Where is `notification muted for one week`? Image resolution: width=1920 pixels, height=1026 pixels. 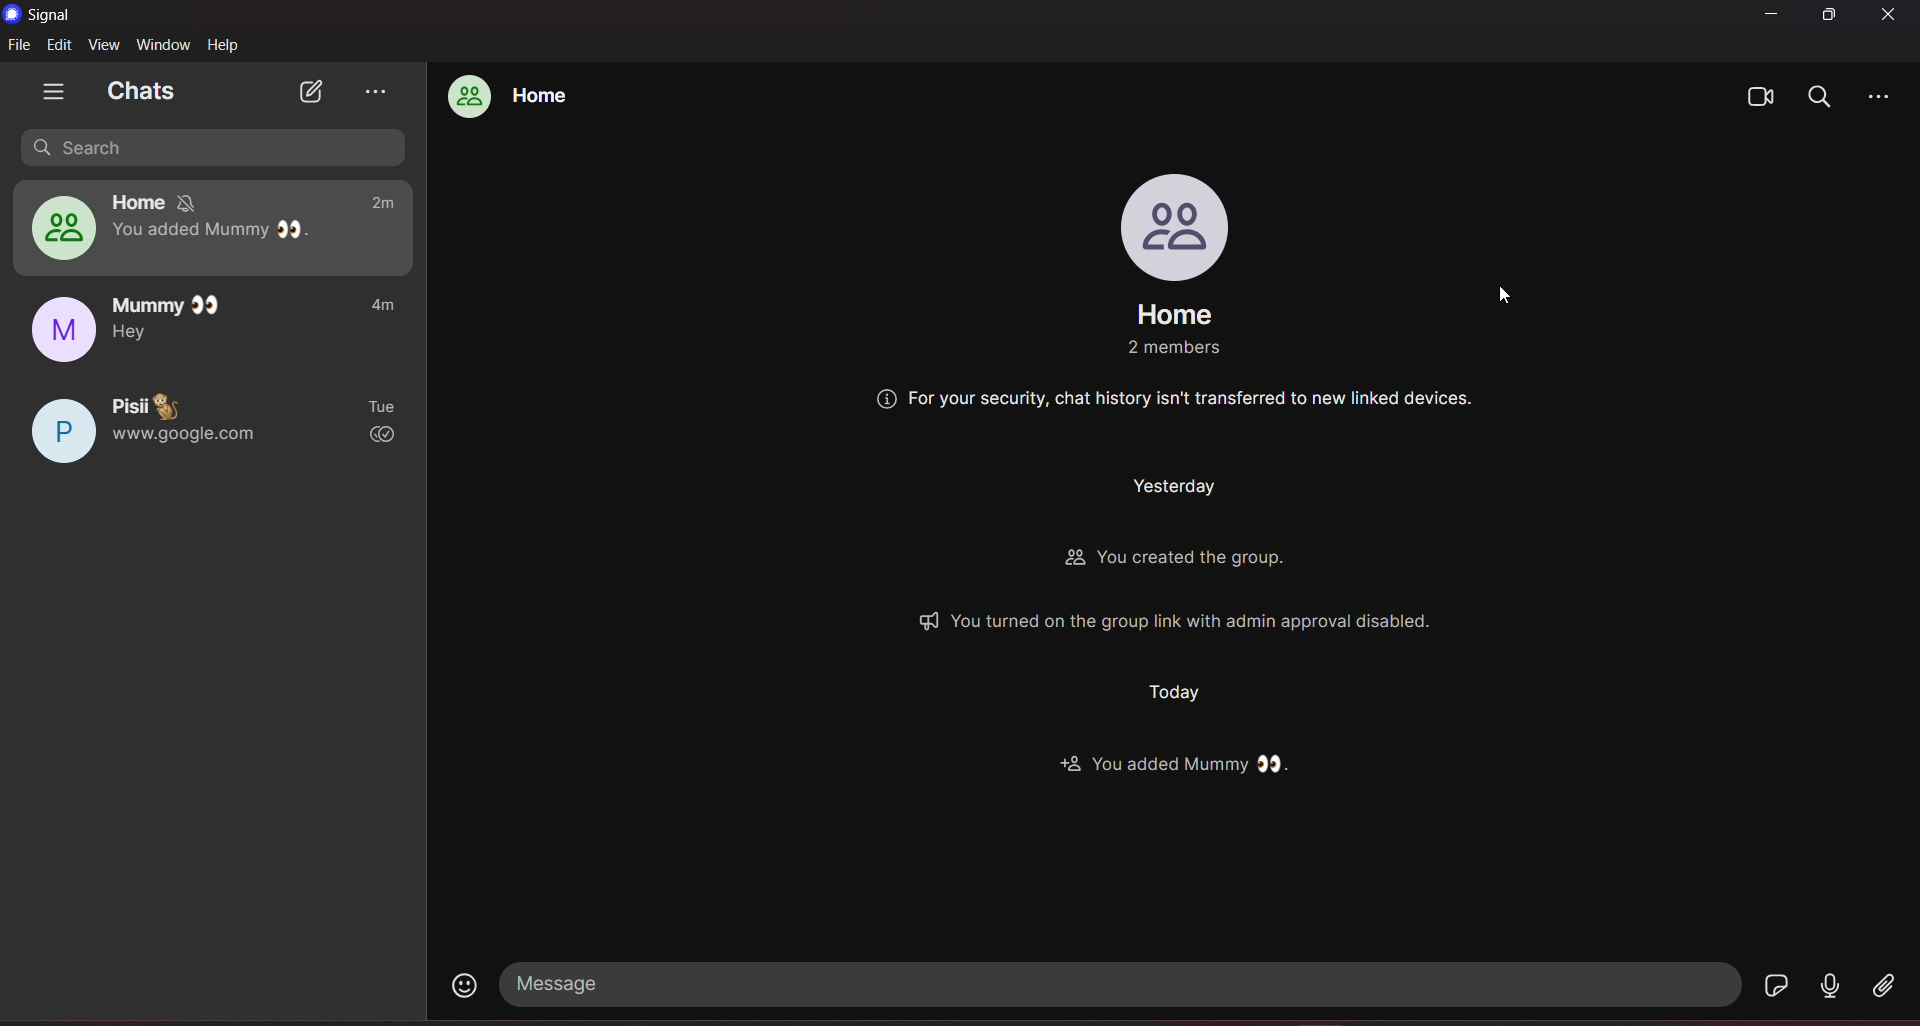
notification muted for one week is located at coordinates (198, 200).